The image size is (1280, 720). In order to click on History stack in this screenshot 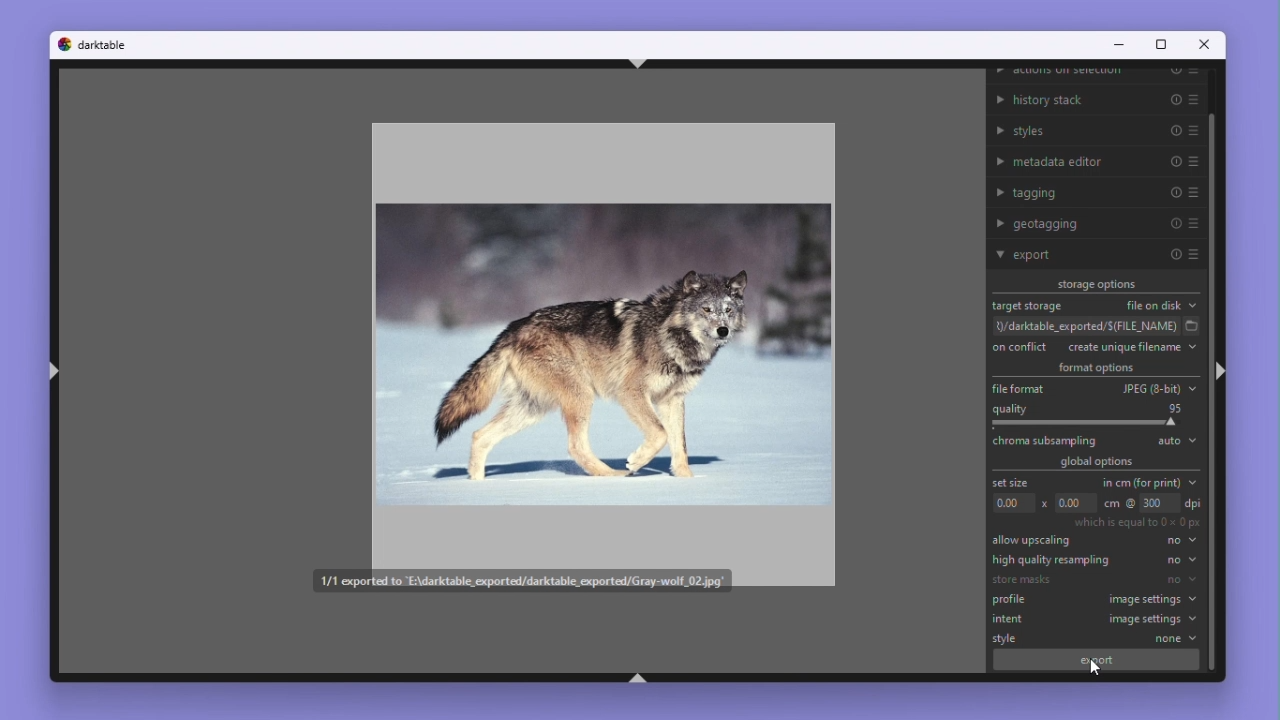, I will do `click(1099, 101)`.